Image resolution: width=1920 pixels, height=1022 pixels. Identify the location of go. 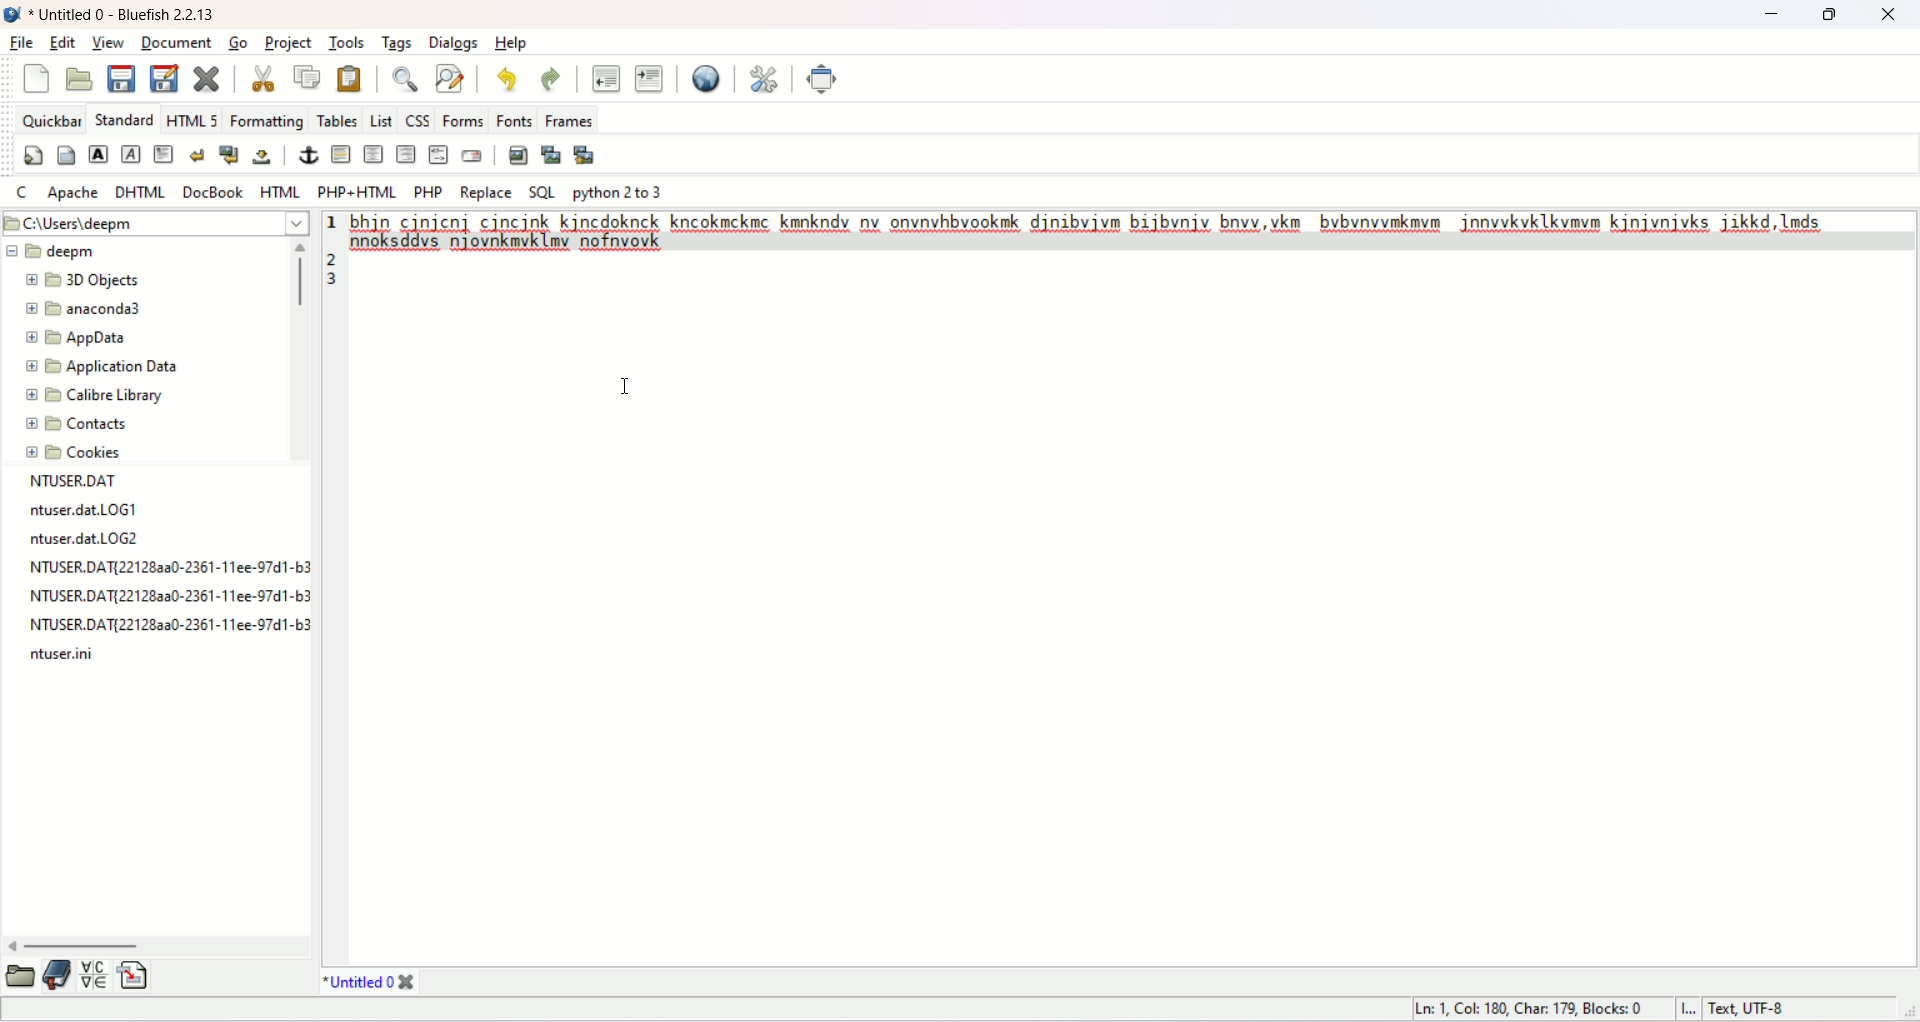
(242, 43).